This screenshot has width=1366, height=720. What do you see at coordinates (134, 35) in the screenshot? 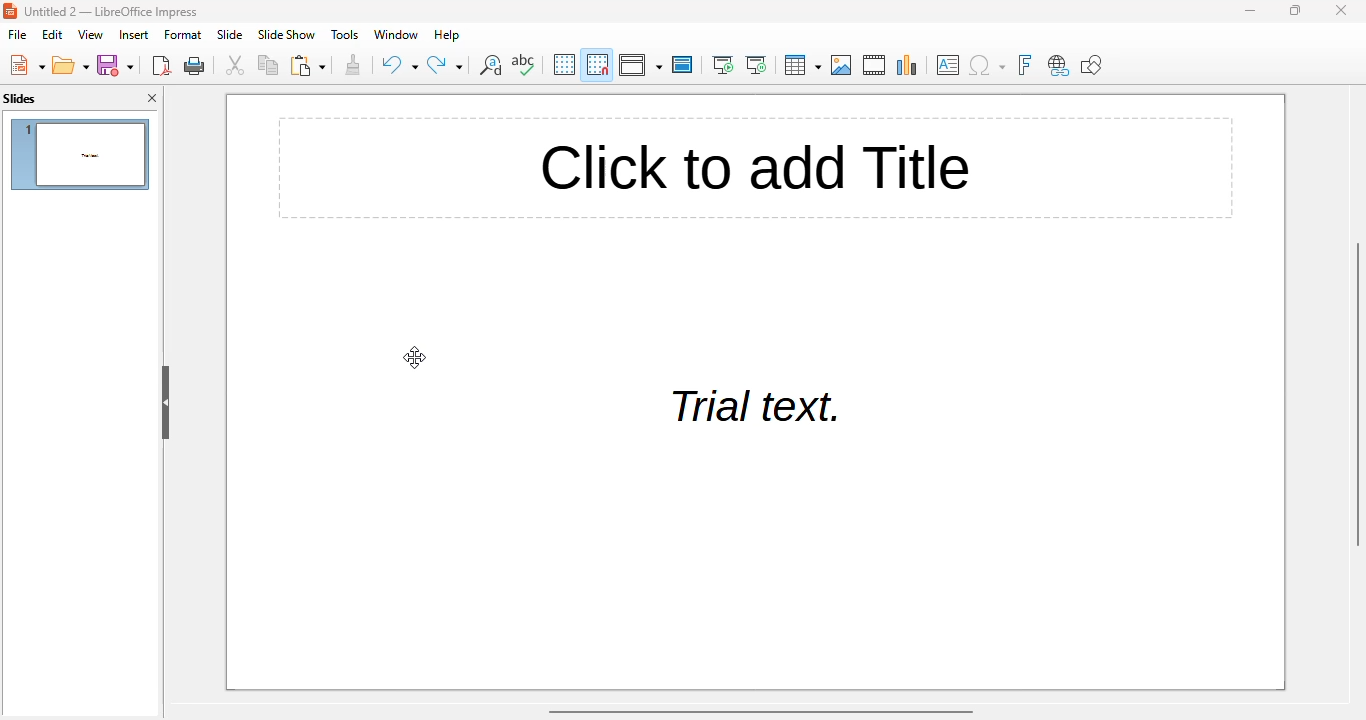
I see `insert` at bounding box center [134, 35].